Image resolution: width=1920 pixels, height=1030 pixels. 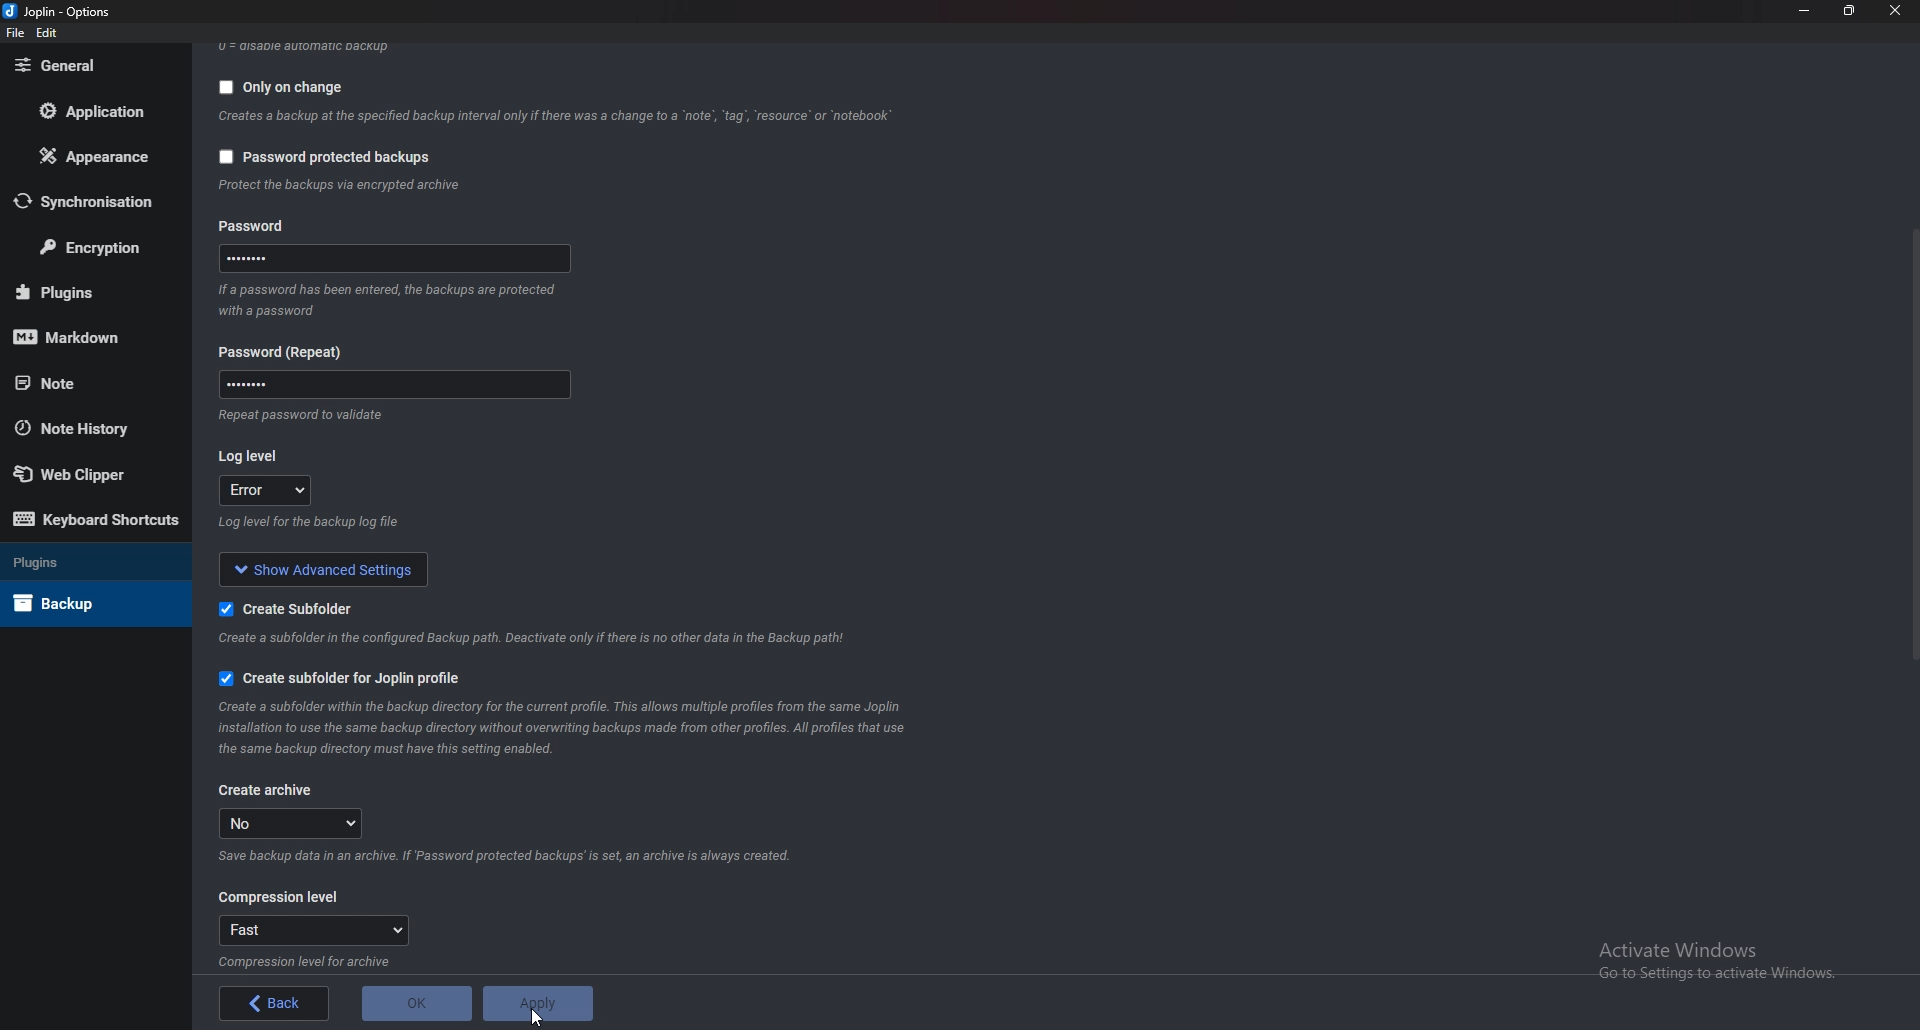 I want to click on Application, so click(x=102, y=111).